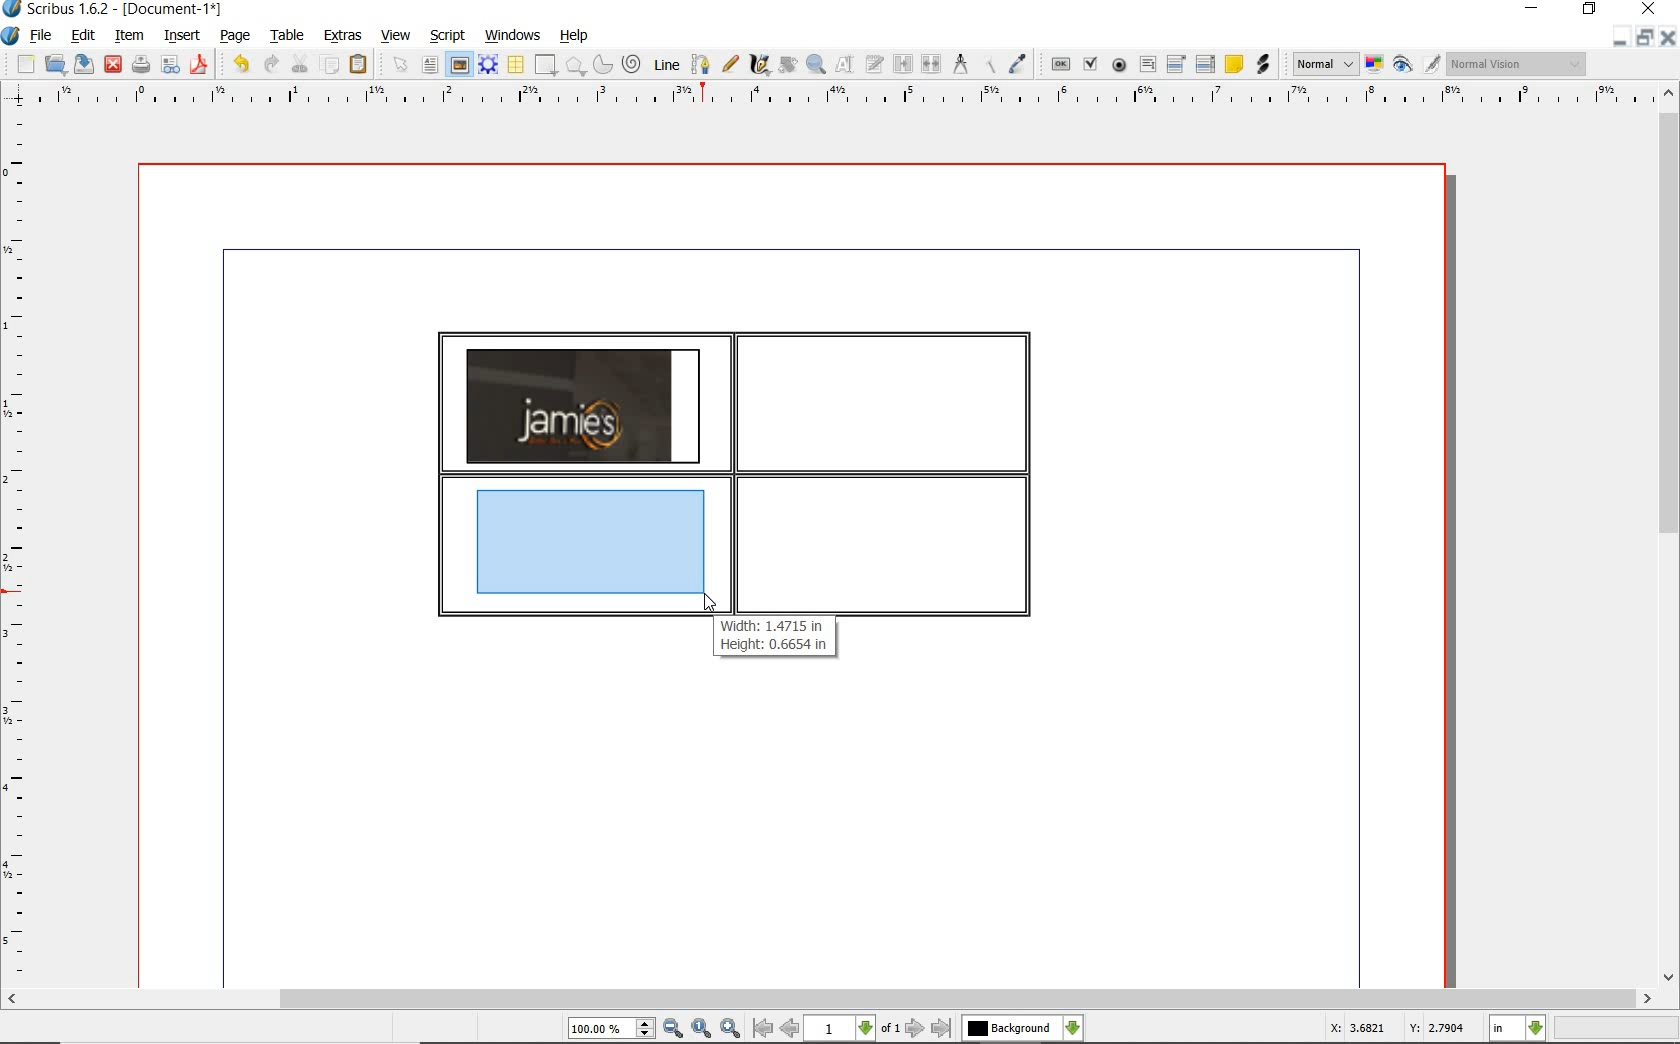  Describe the element at coordinates (815, 65) in the screenshot. I see `zoom in or out` at that location.